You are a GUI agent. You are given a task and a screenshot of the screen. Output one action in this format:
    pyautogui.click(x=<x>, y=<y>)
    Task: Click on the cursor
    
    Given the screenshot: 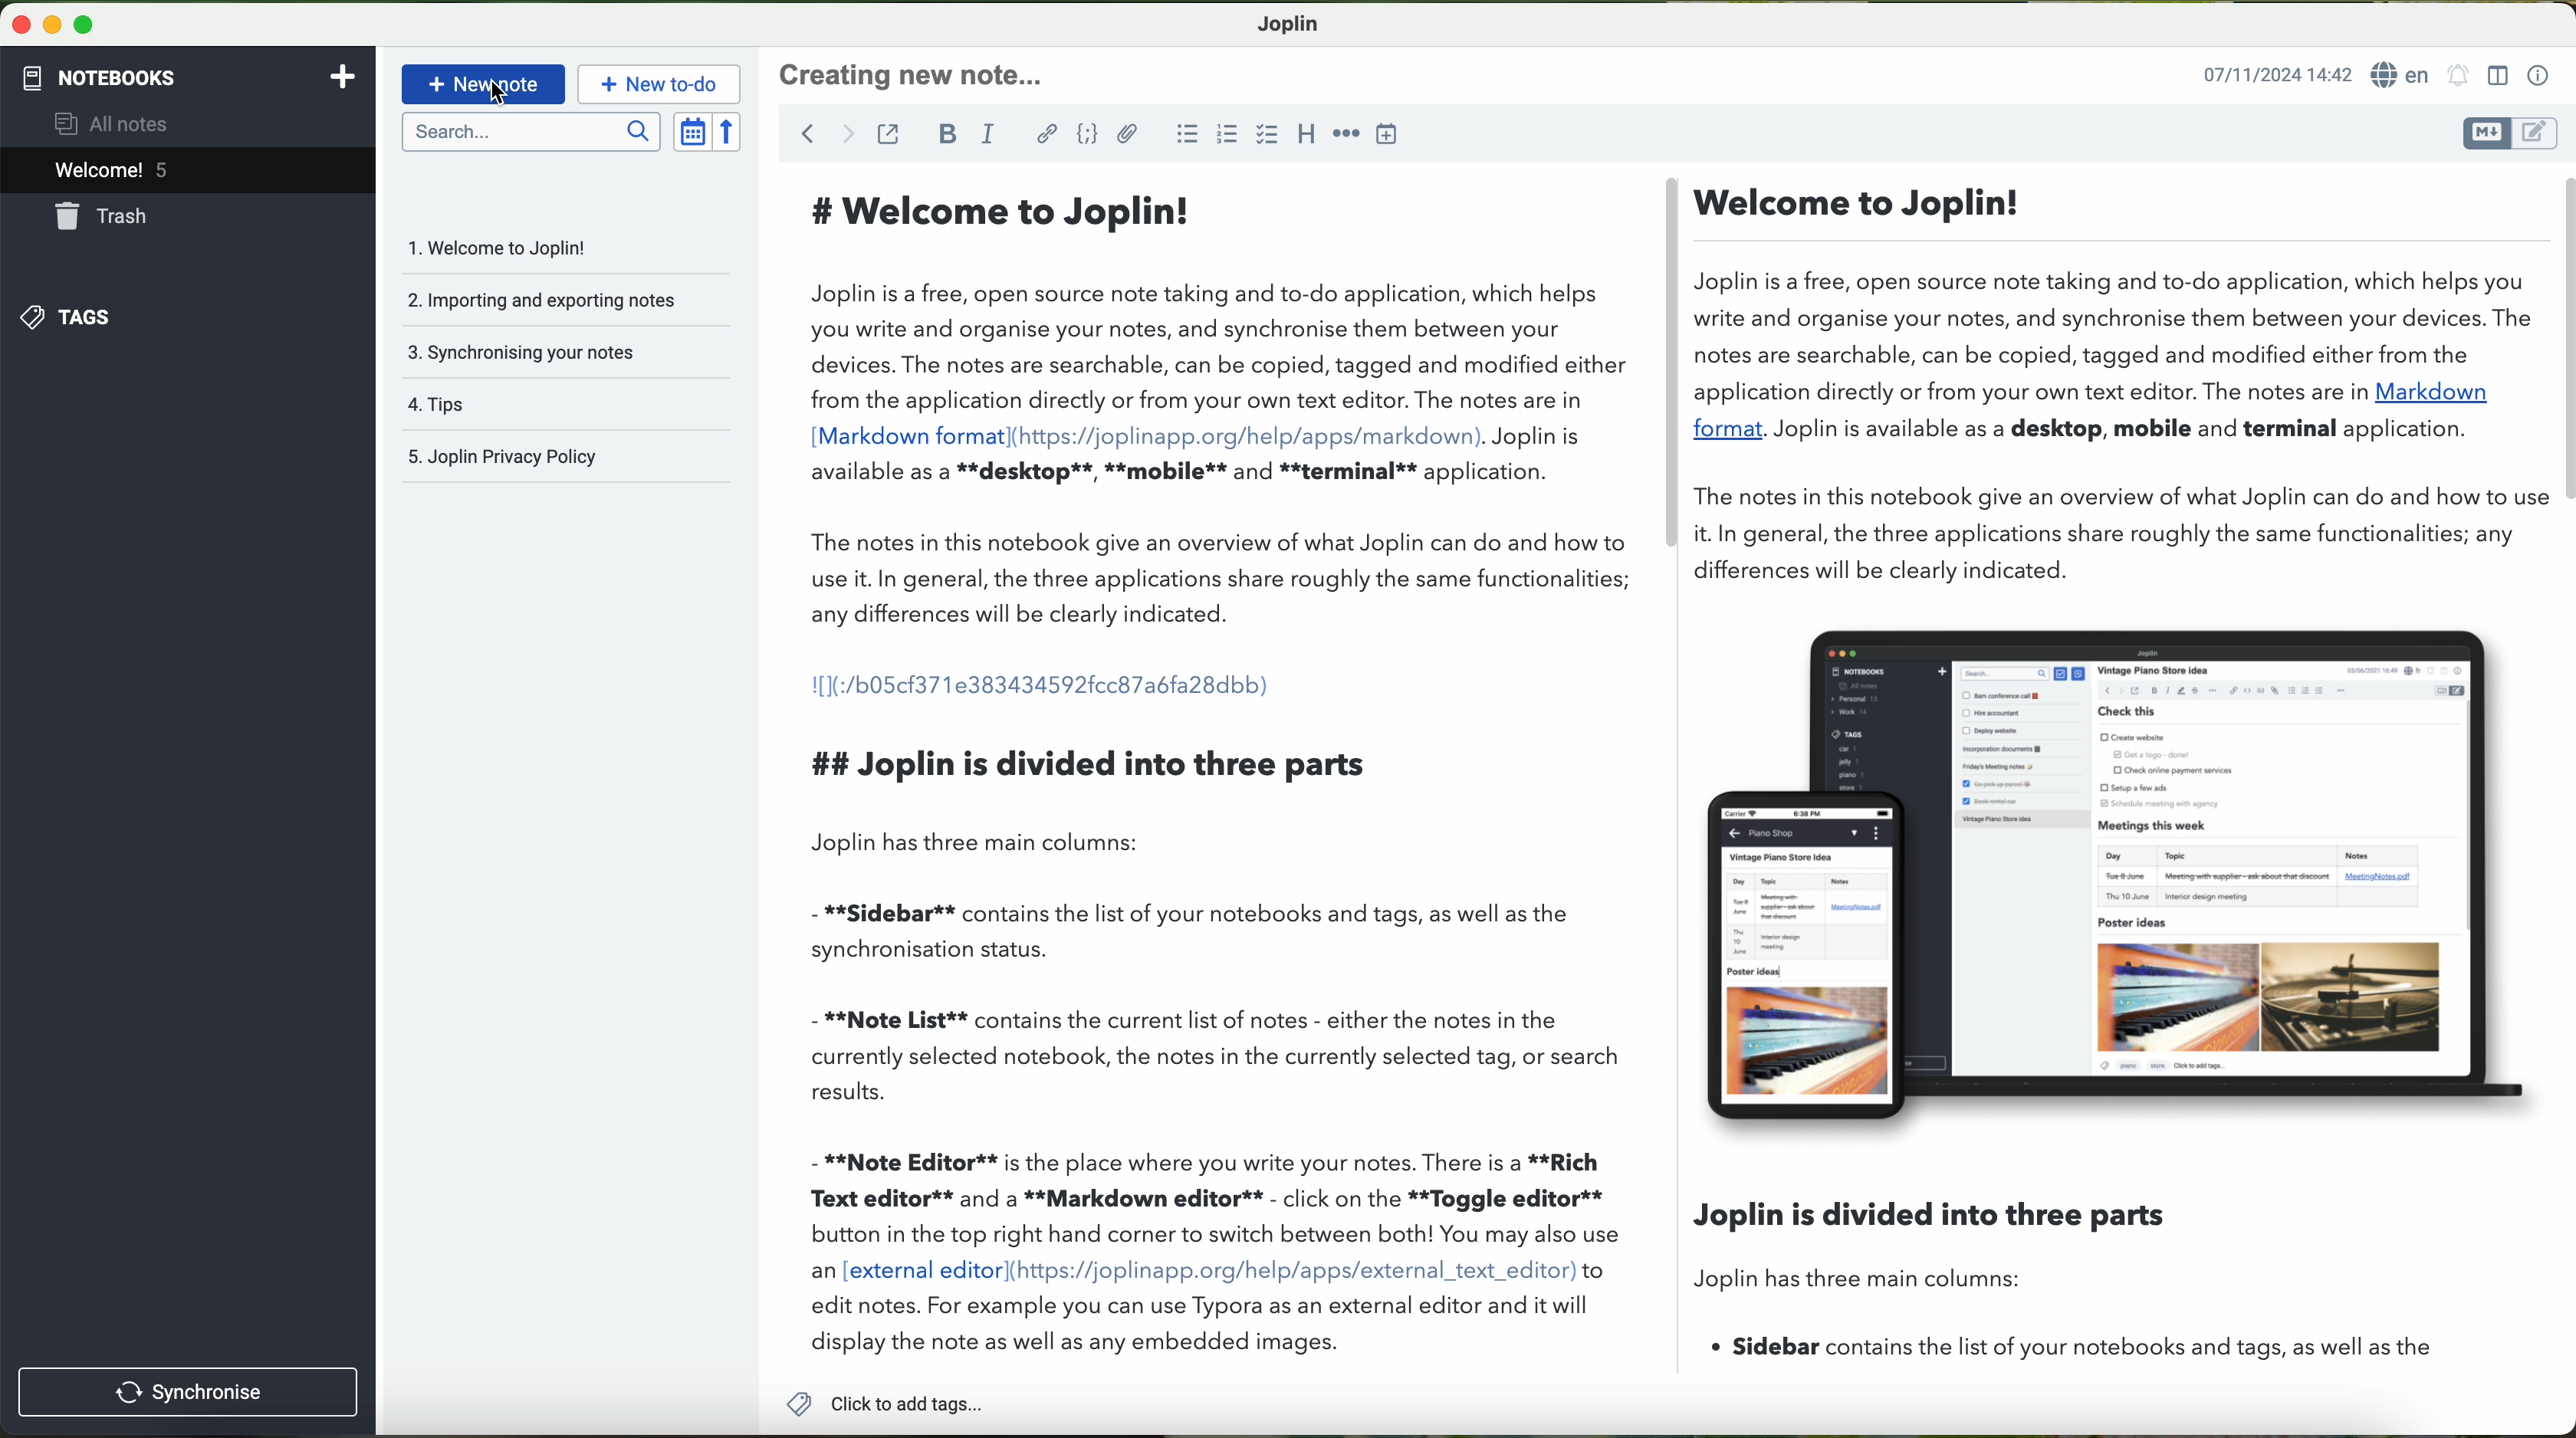 What is the action you would take?
    pyautogui.click(x=503, y=100)
    